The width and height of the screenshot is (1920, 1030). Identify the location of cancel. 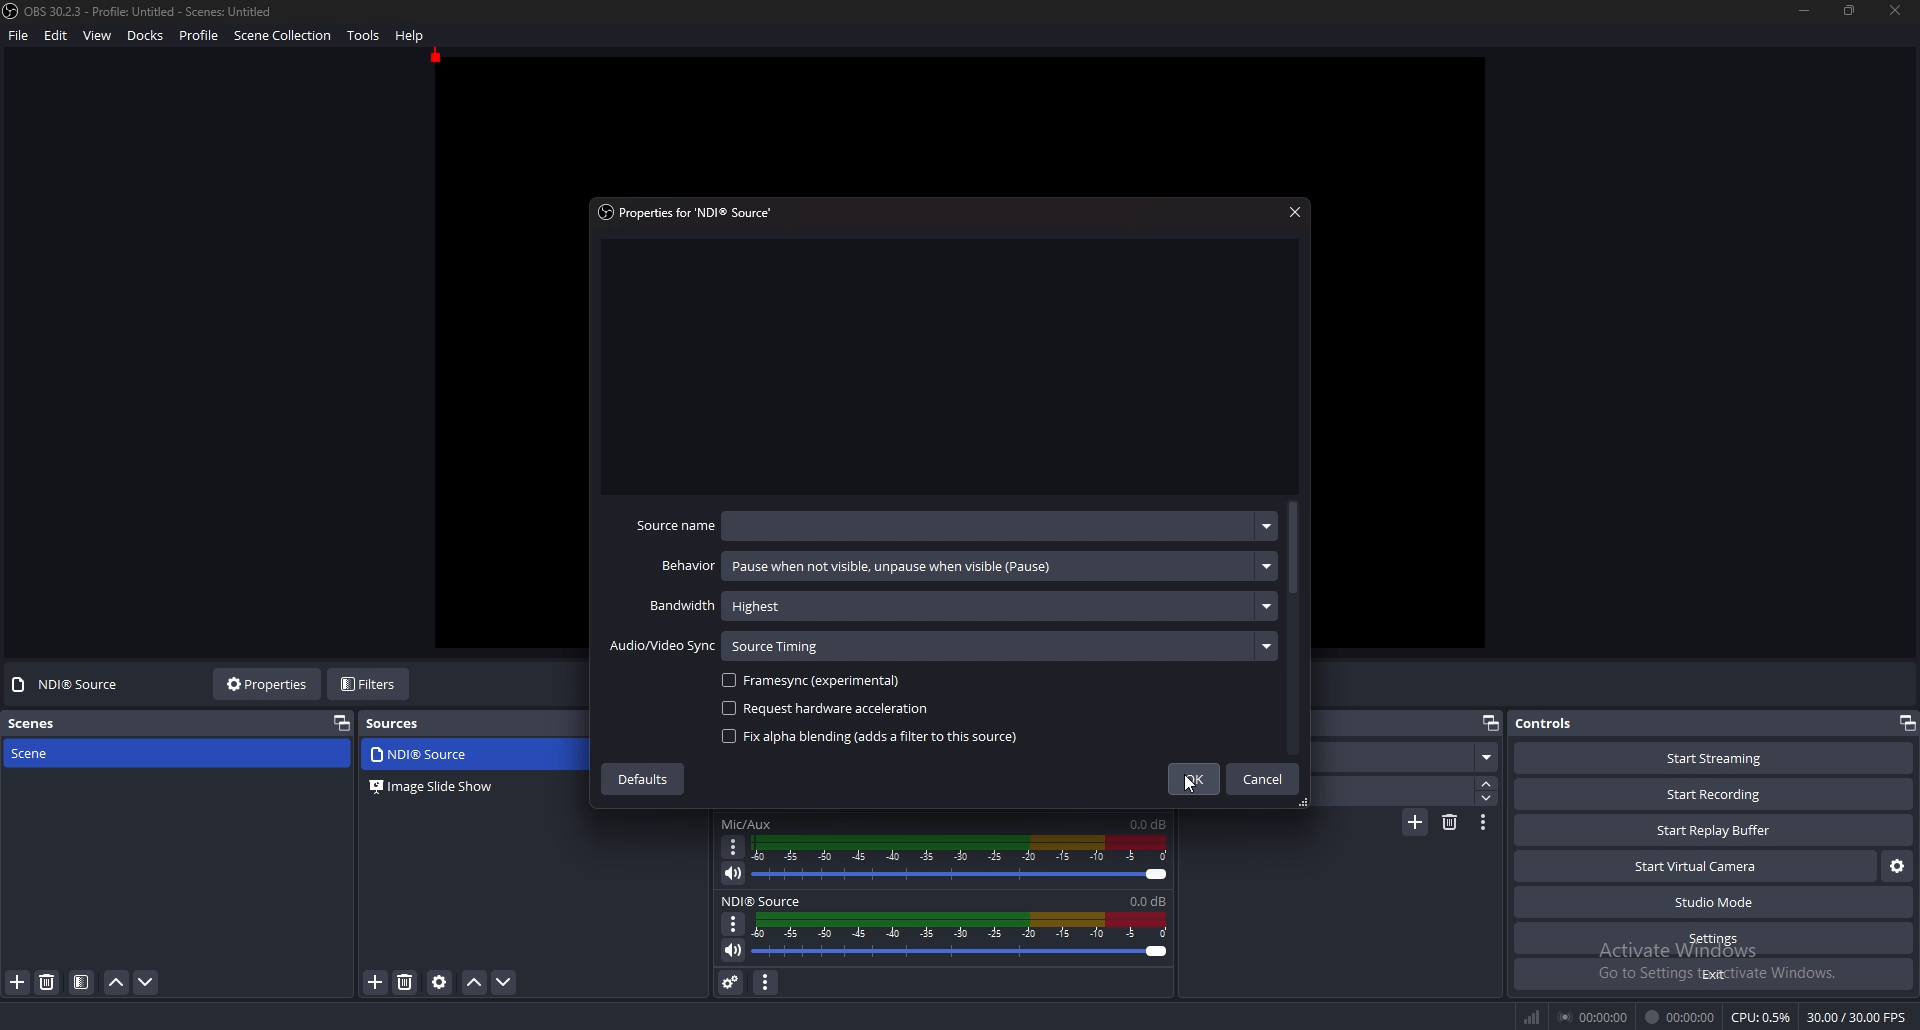
(1265, 778).